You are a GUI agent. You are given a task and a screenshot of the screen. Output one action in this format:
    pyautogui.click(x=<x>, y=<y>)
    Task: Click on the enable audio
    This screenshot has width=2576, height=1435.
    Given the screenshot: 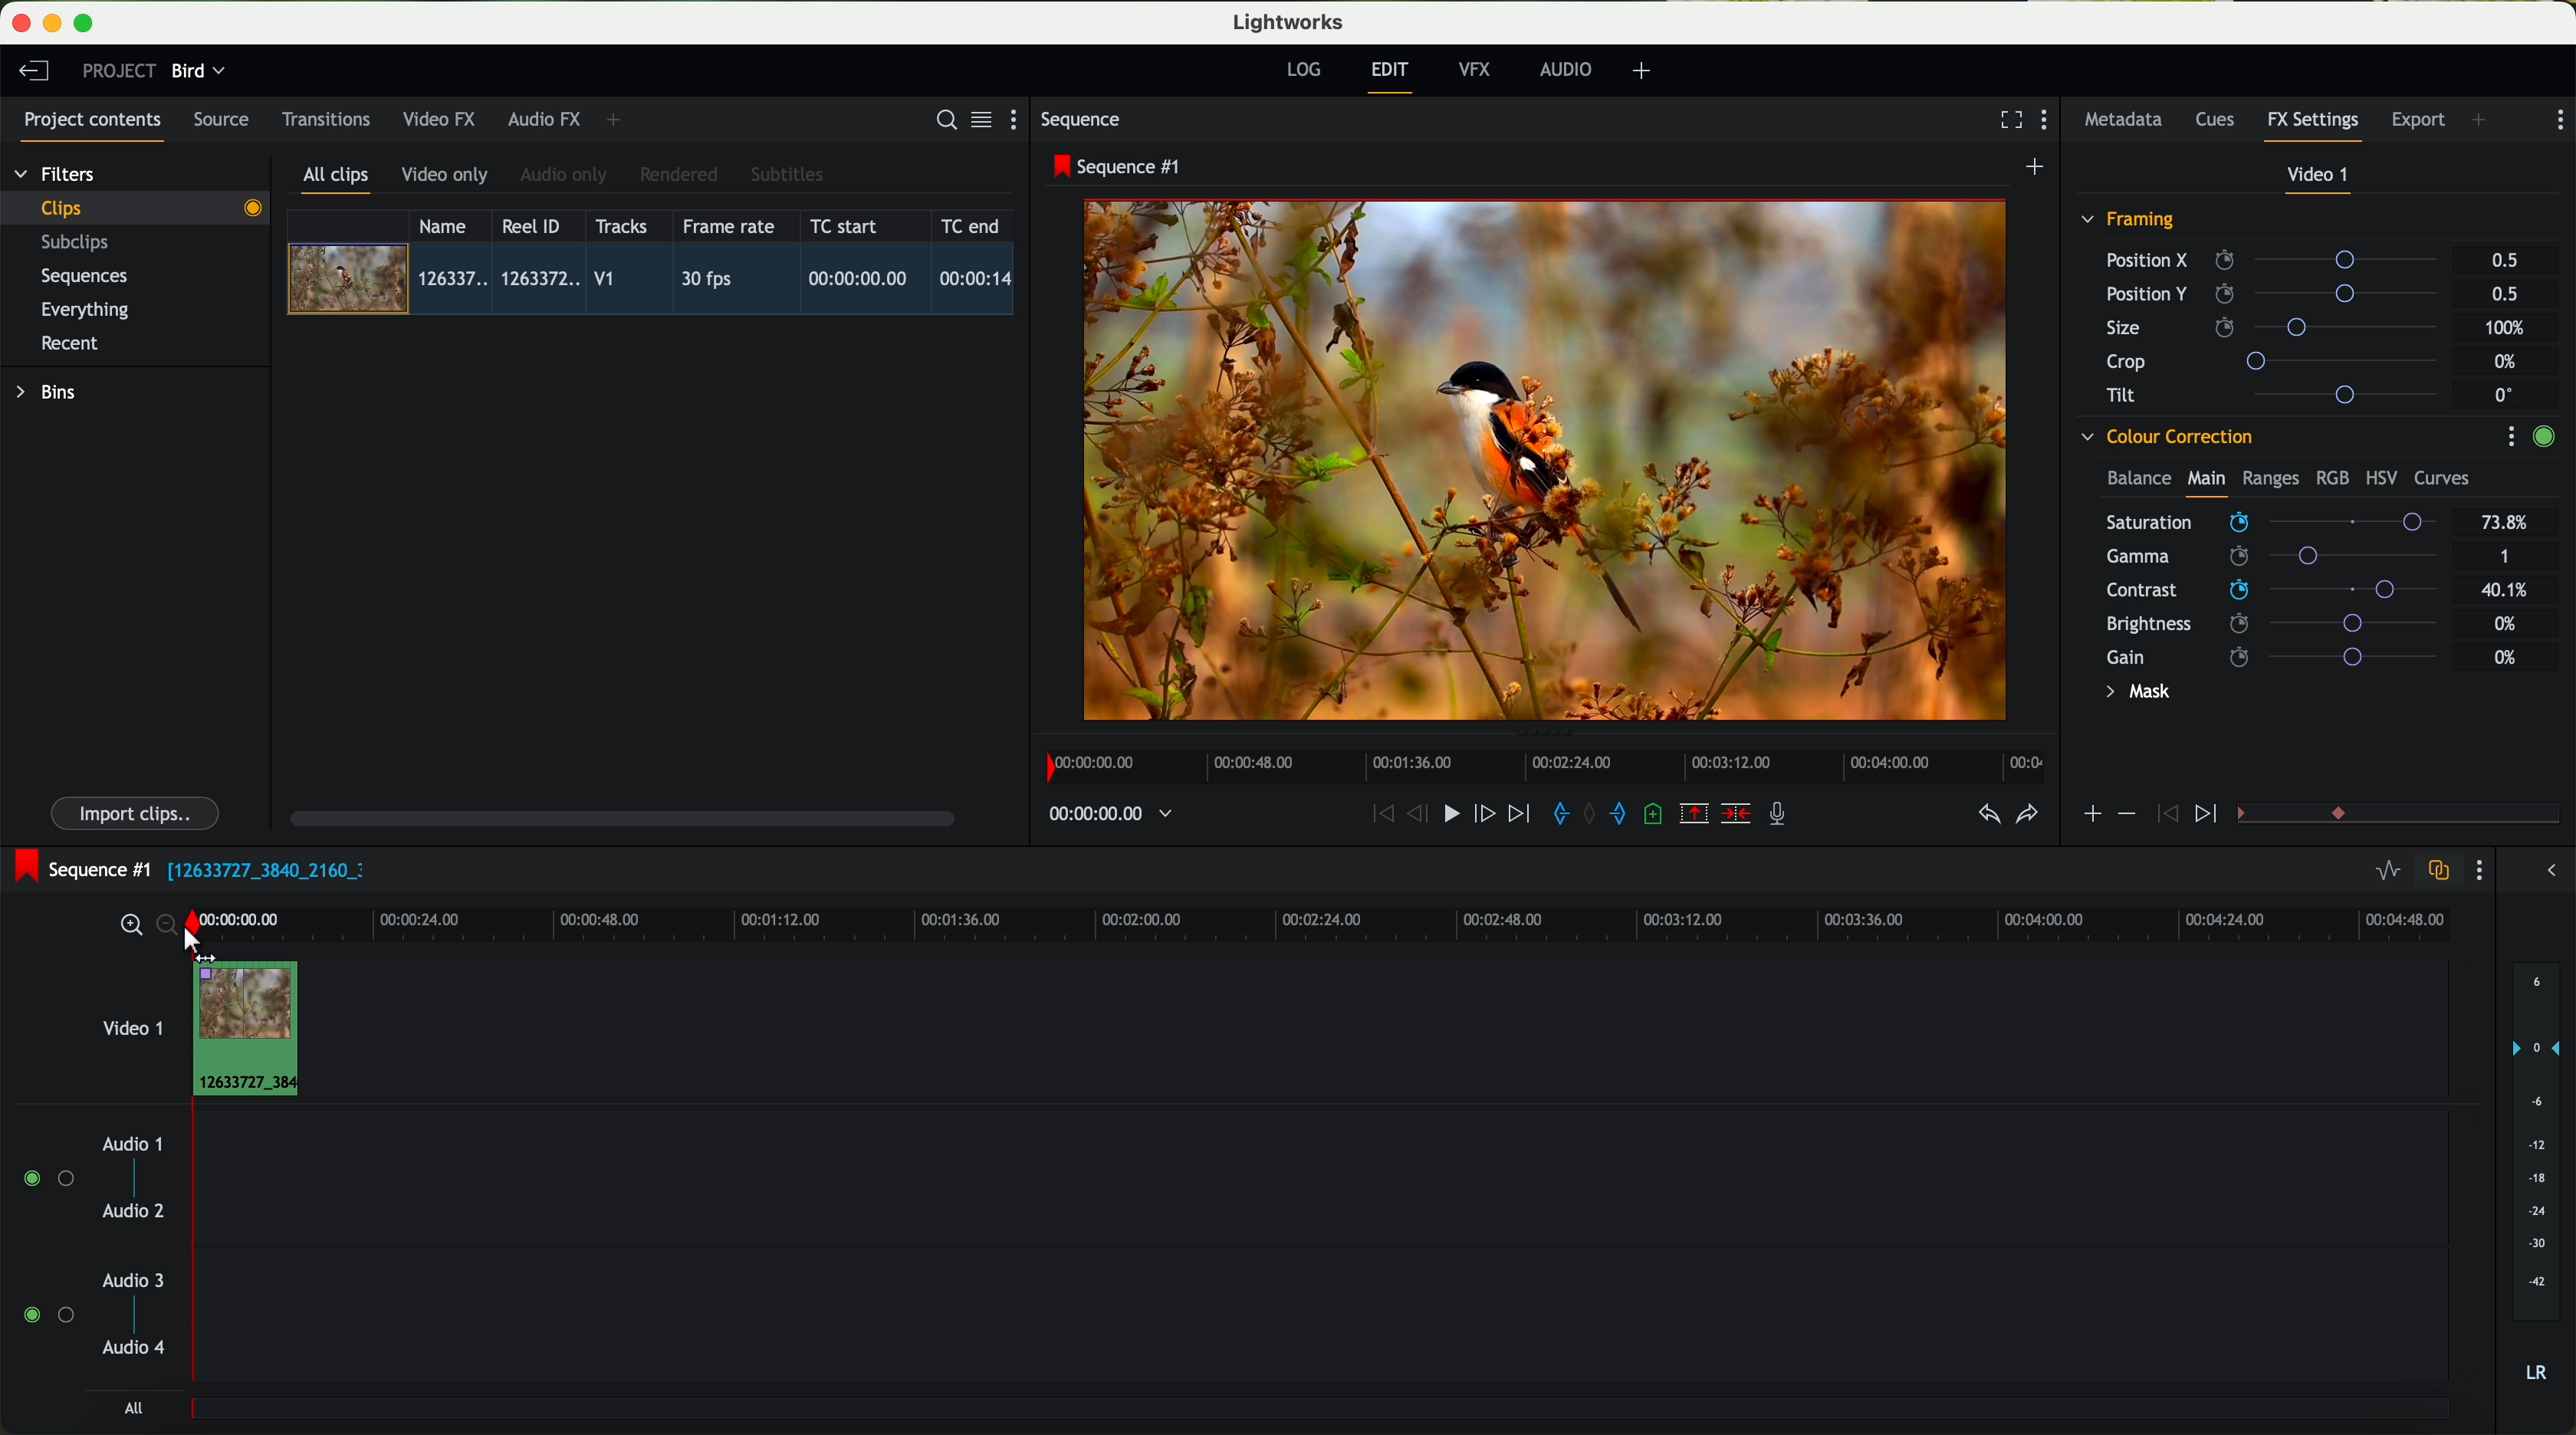 What is the action you would take?
    pyautogui.click(x=47, y=1314)
    